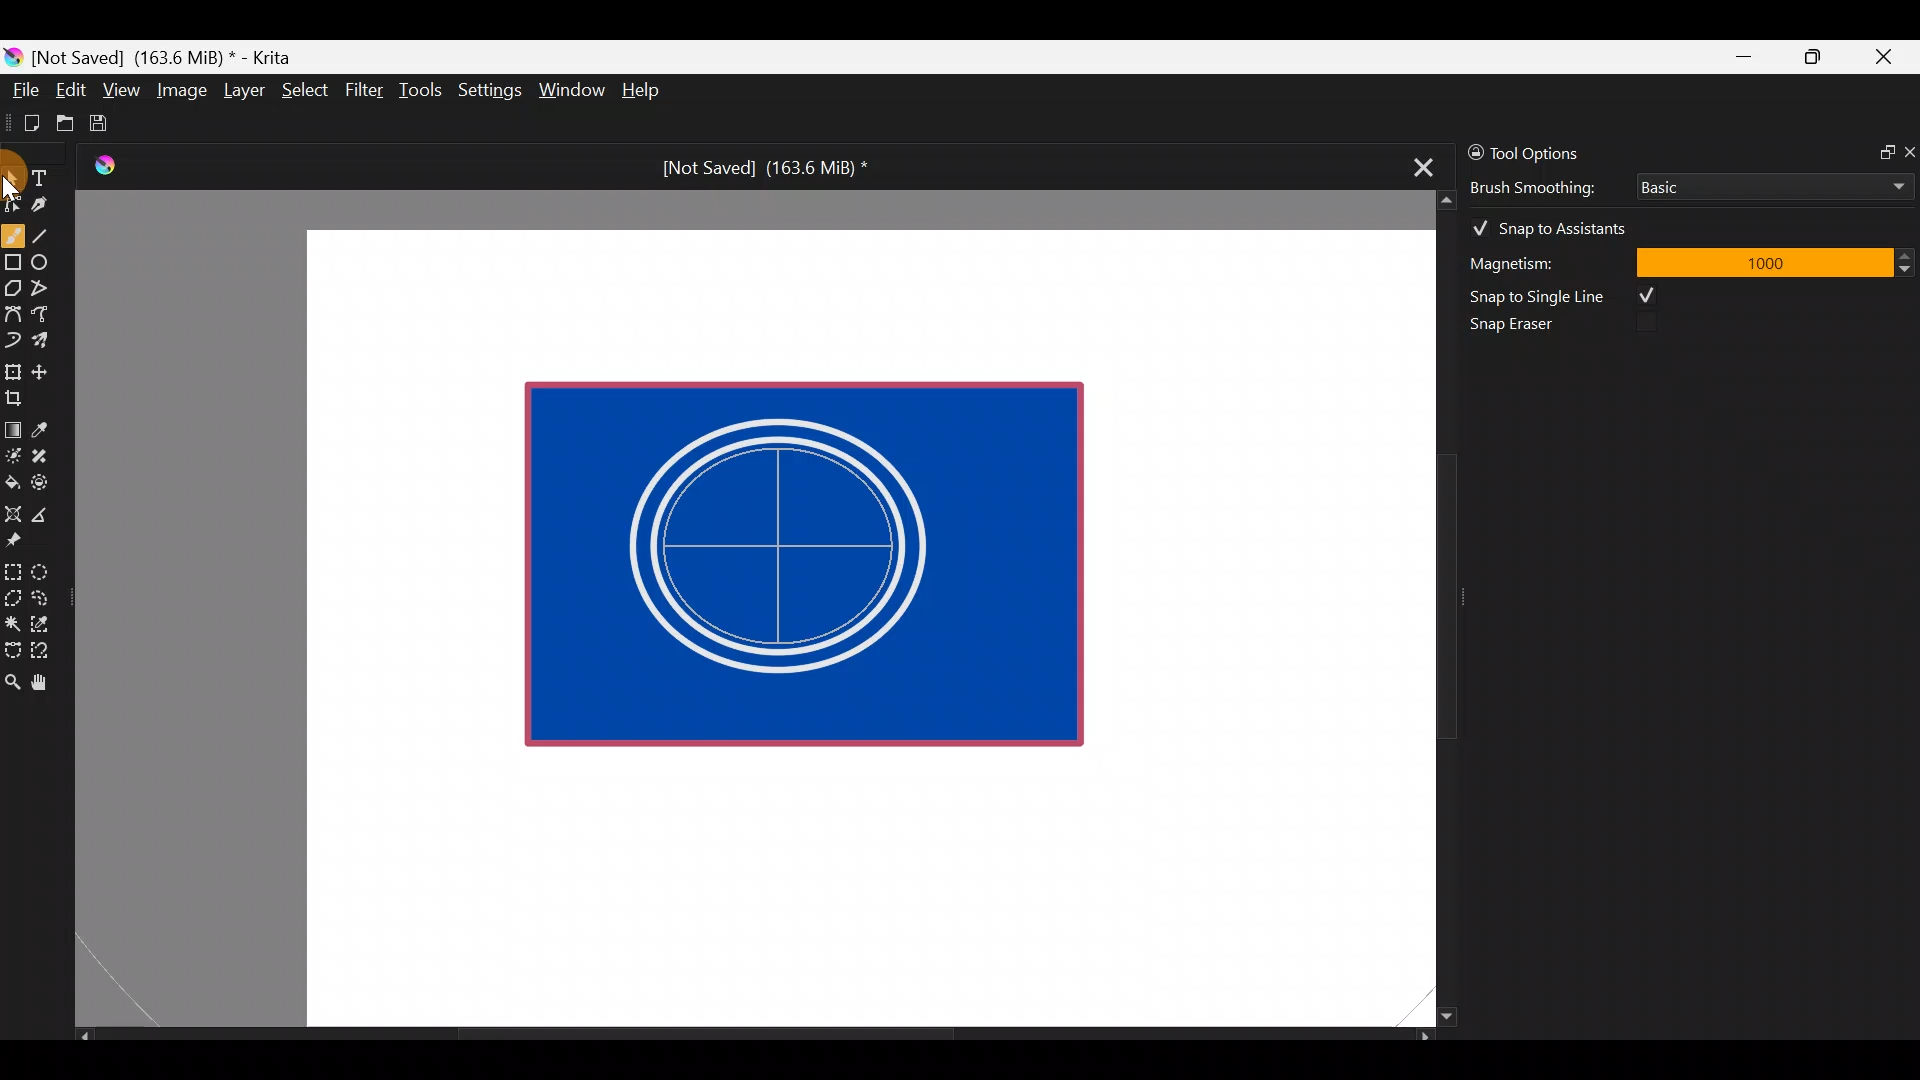  I want to click on Snap to assistants, so click(1559, 224).